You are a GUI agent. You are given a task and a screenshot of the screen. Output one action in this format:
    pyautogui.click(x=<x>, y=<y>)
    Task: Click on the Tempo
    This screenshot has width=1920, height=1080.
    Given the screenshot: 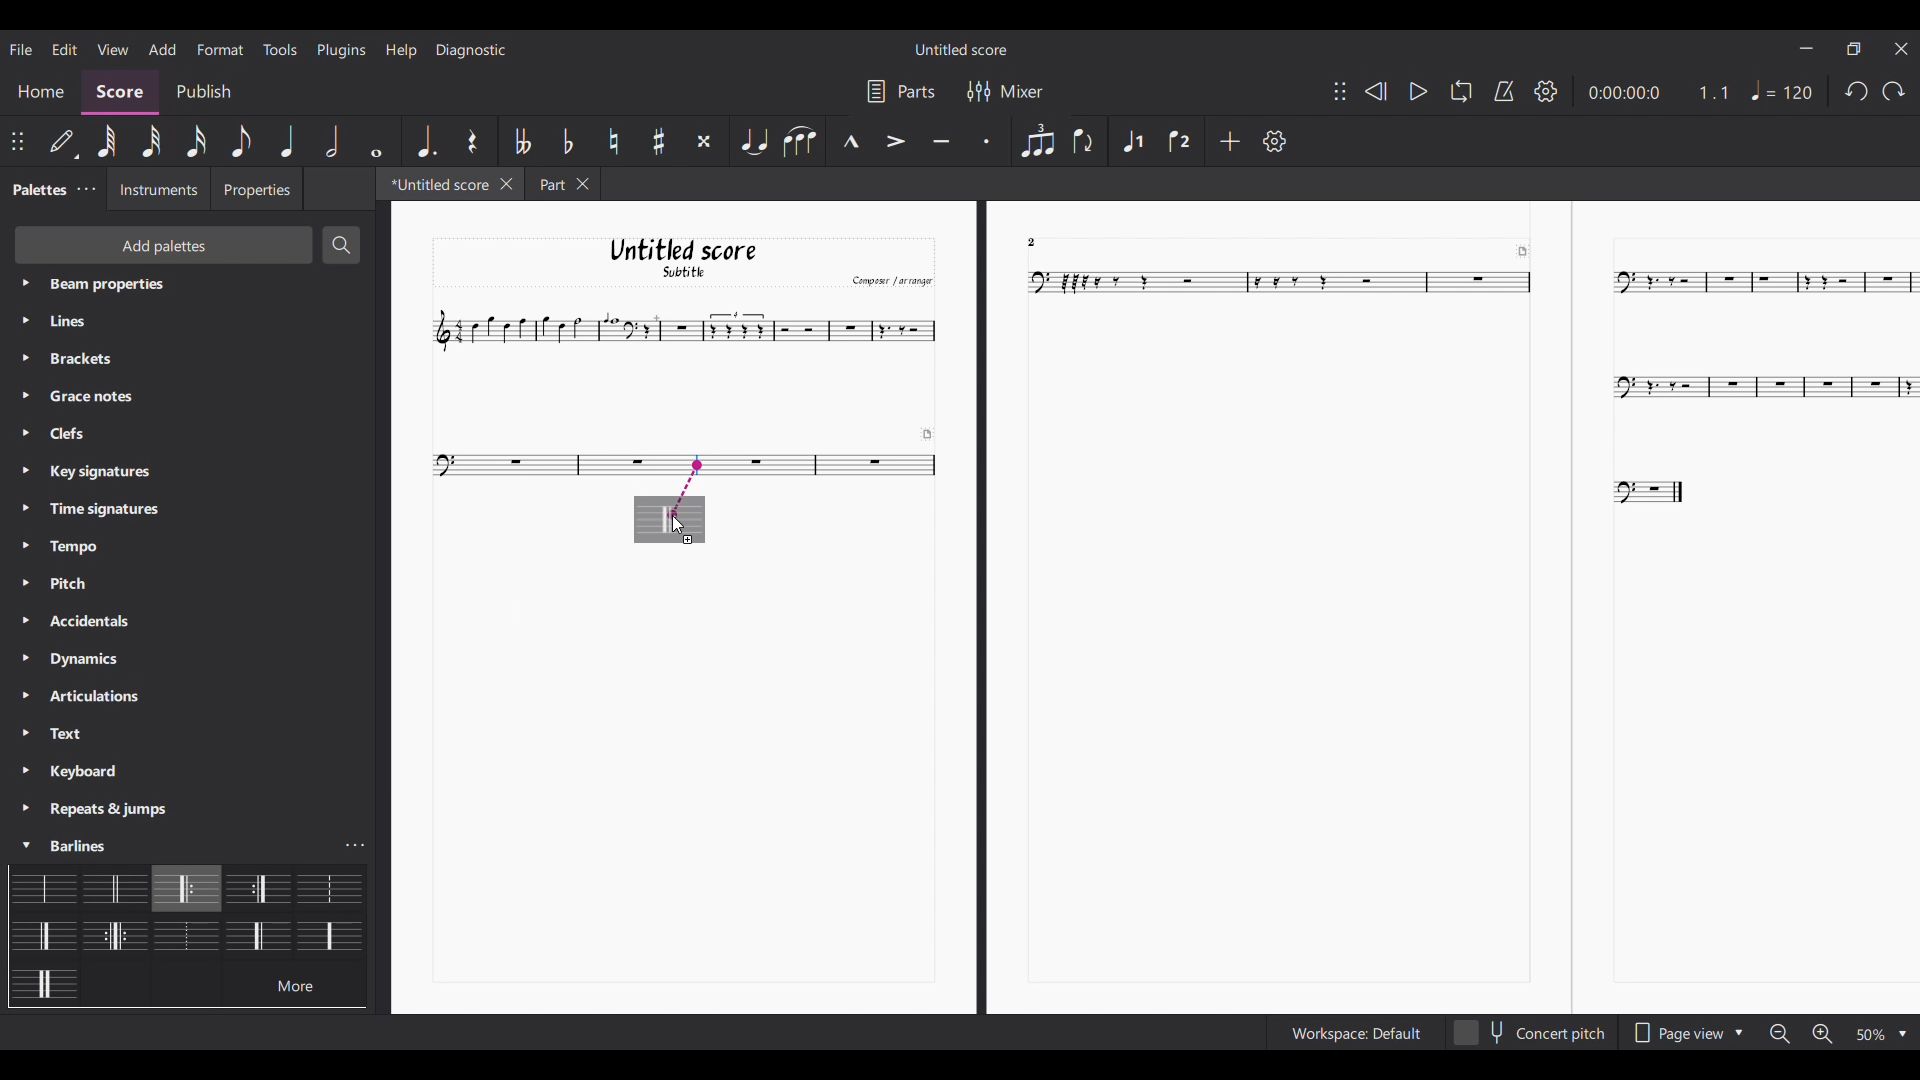 What is the action you would take?
    pyautogui.click(x=1781, y=90)
    